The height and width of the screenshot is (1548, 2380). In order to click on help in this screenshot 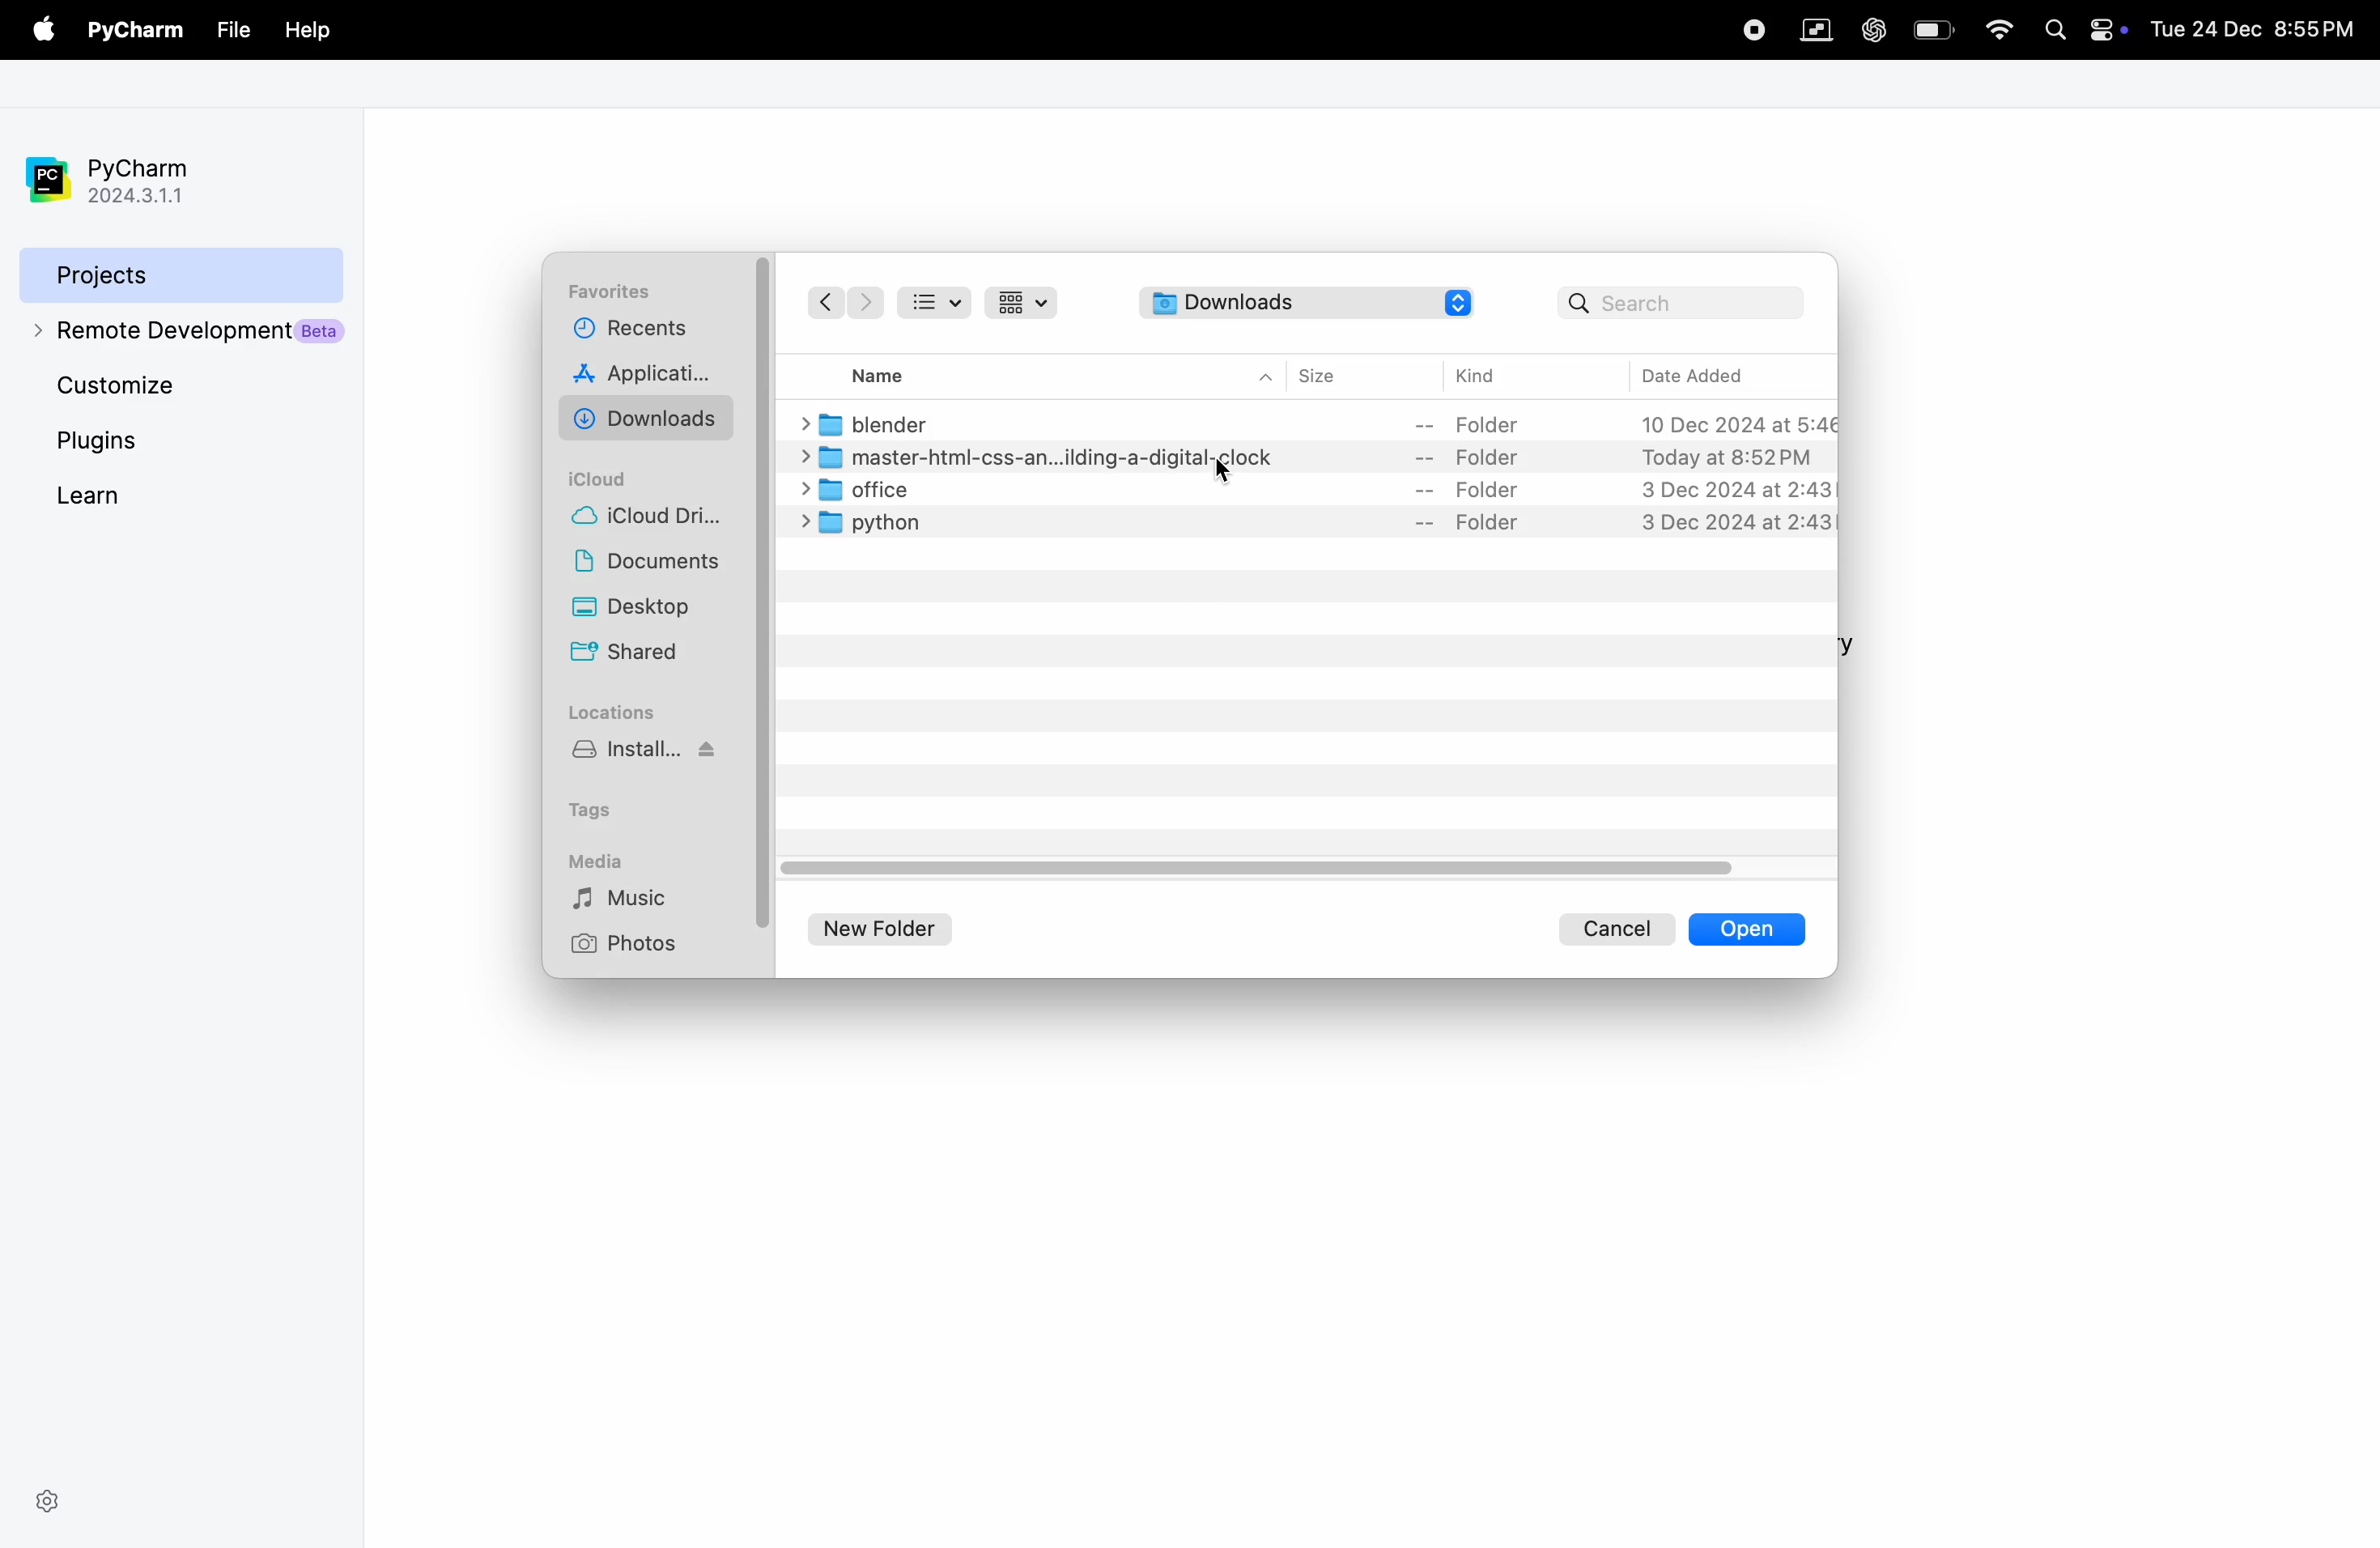, I will do `click(304, 27)`.